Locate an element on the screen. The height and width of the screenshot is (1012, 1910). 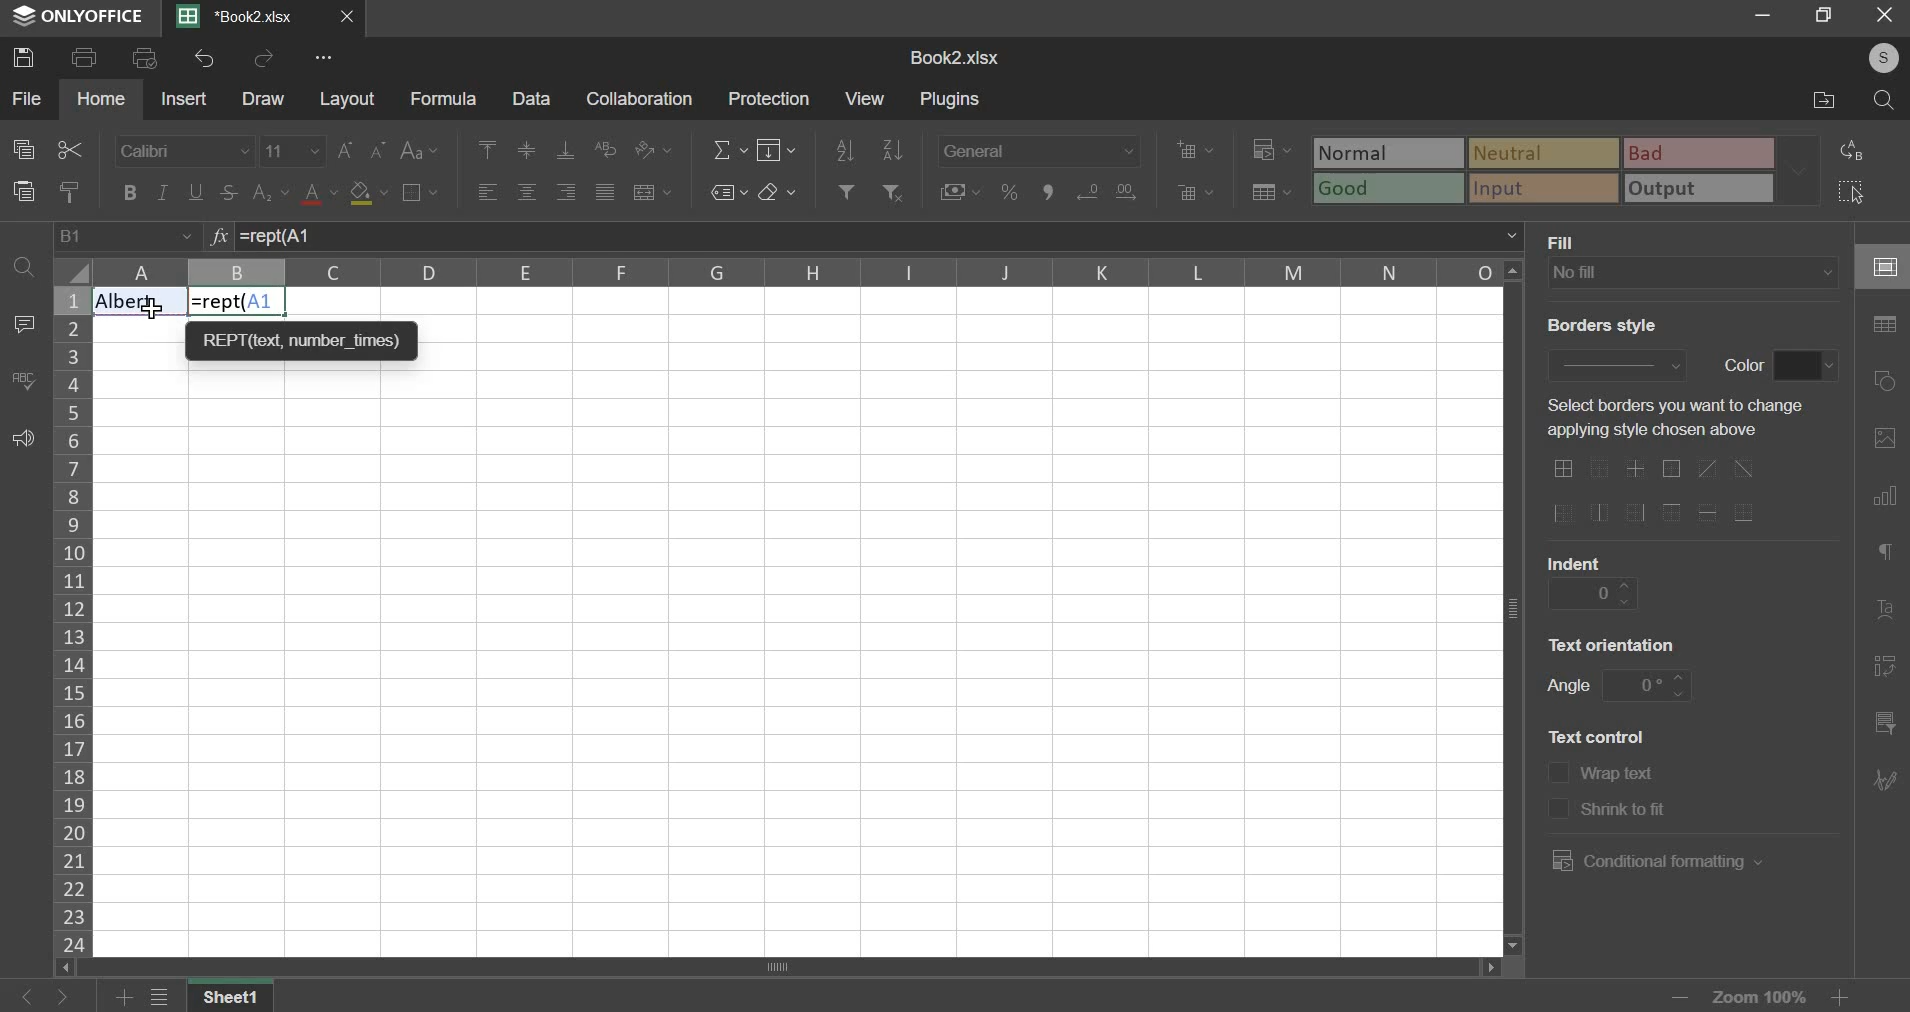
fill is located at coordinates (775, 150).